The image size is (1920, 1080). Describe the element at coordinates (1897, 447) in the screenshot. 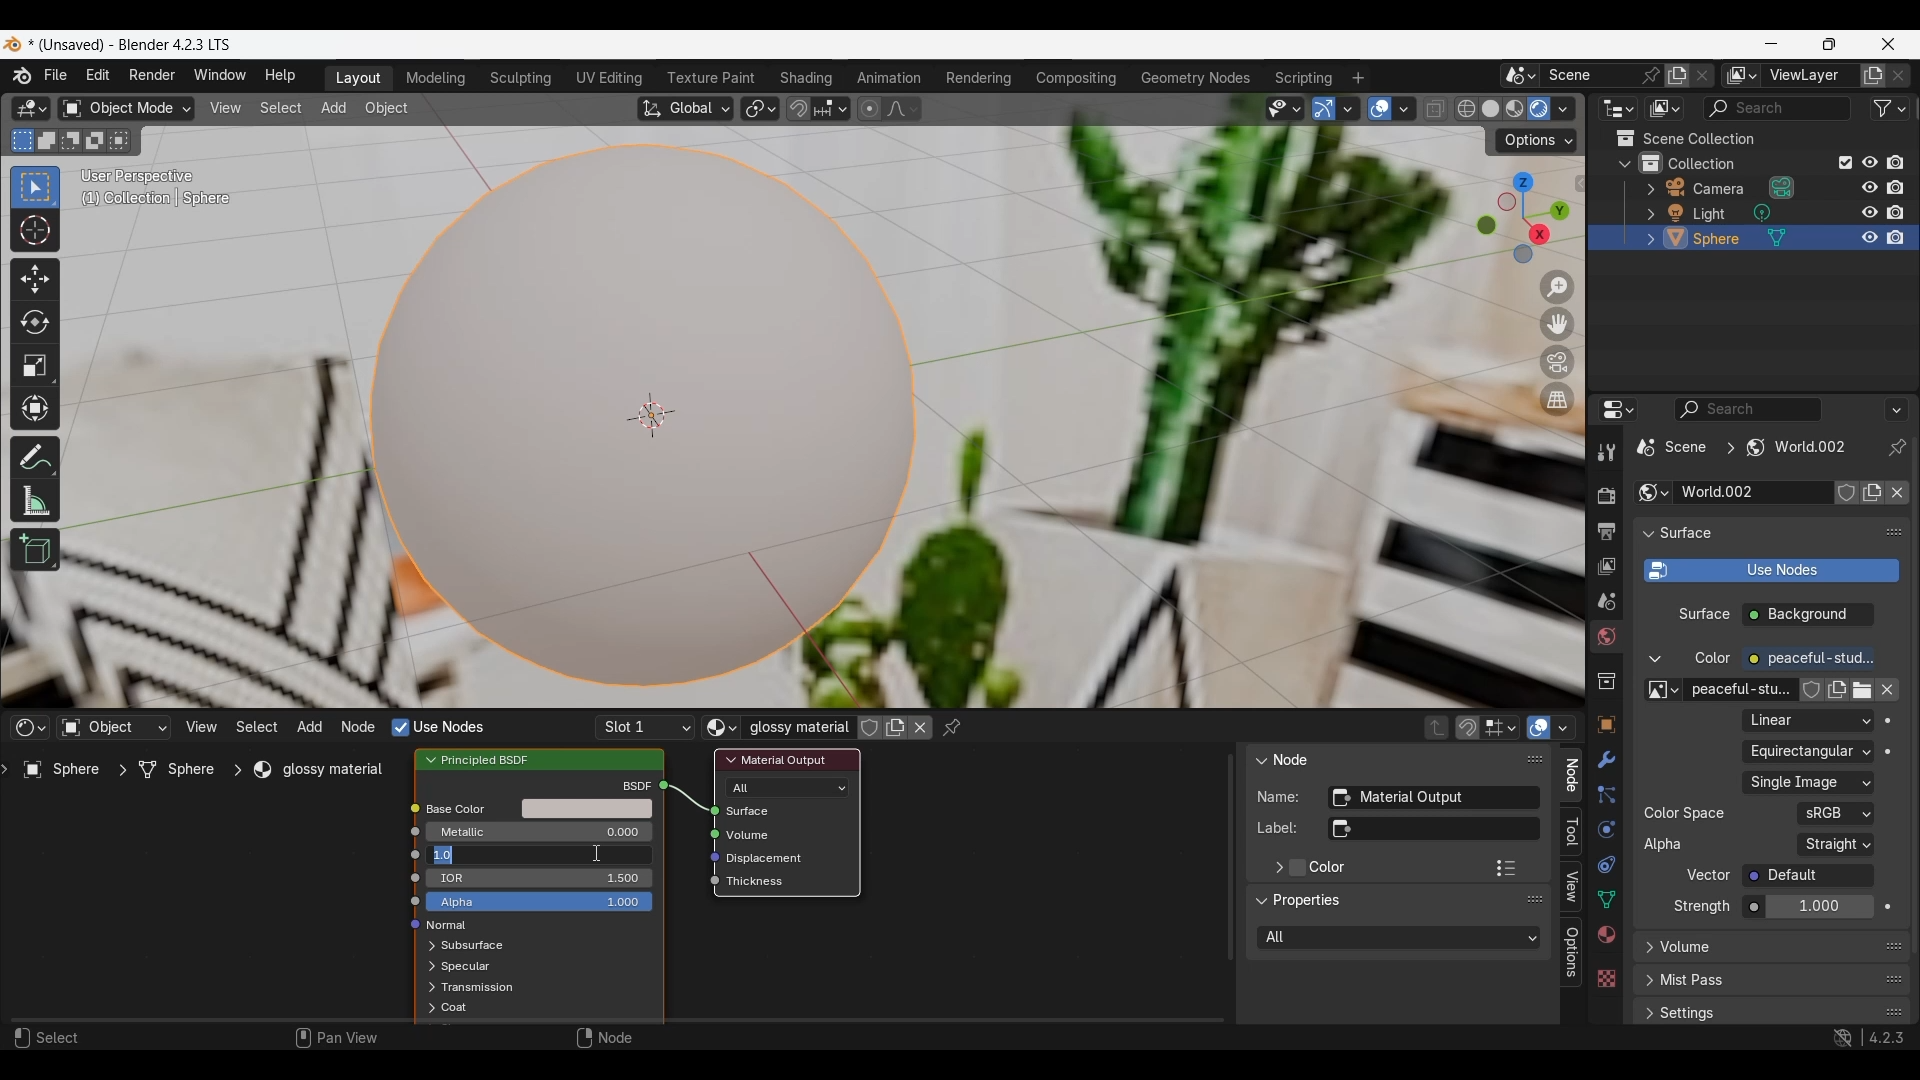

I see `Toggle pin id` at that location.